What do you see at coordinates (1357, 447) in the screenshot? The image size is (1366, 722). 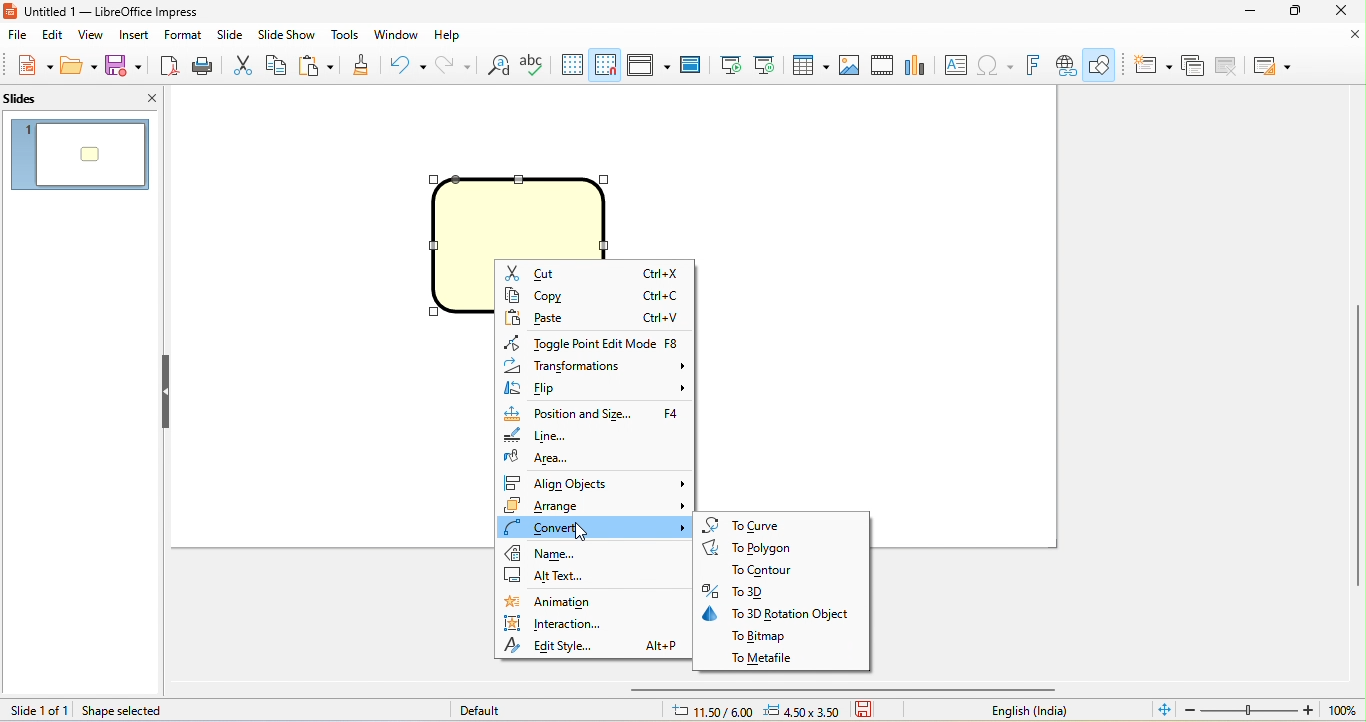 I see `vertical scroll bar` at bounding box center [1357, 447].